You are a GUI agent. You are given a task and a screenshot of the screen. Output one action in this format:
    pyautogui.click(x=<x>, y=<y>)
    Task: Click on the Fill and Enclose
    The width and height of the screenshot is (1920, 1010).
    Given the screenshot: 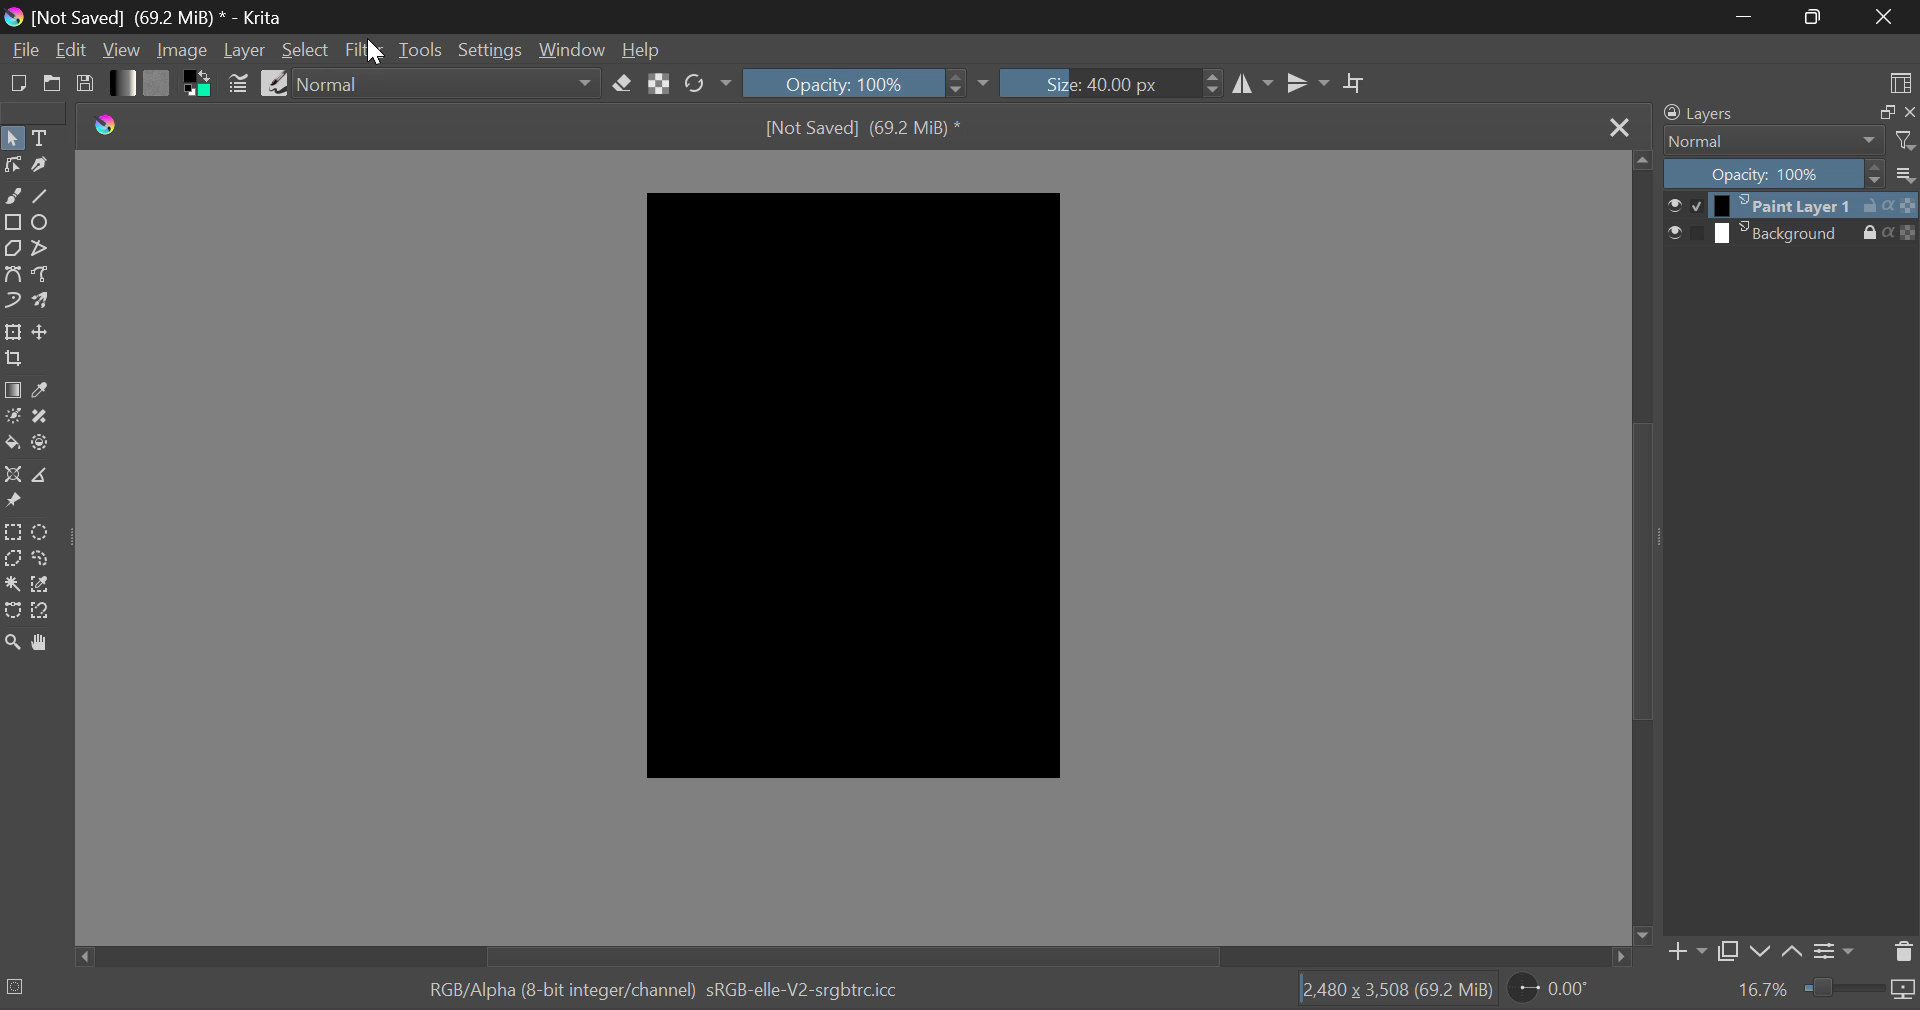 What is the action you would take?
    pyautogui.click(x=42, y=442)
    